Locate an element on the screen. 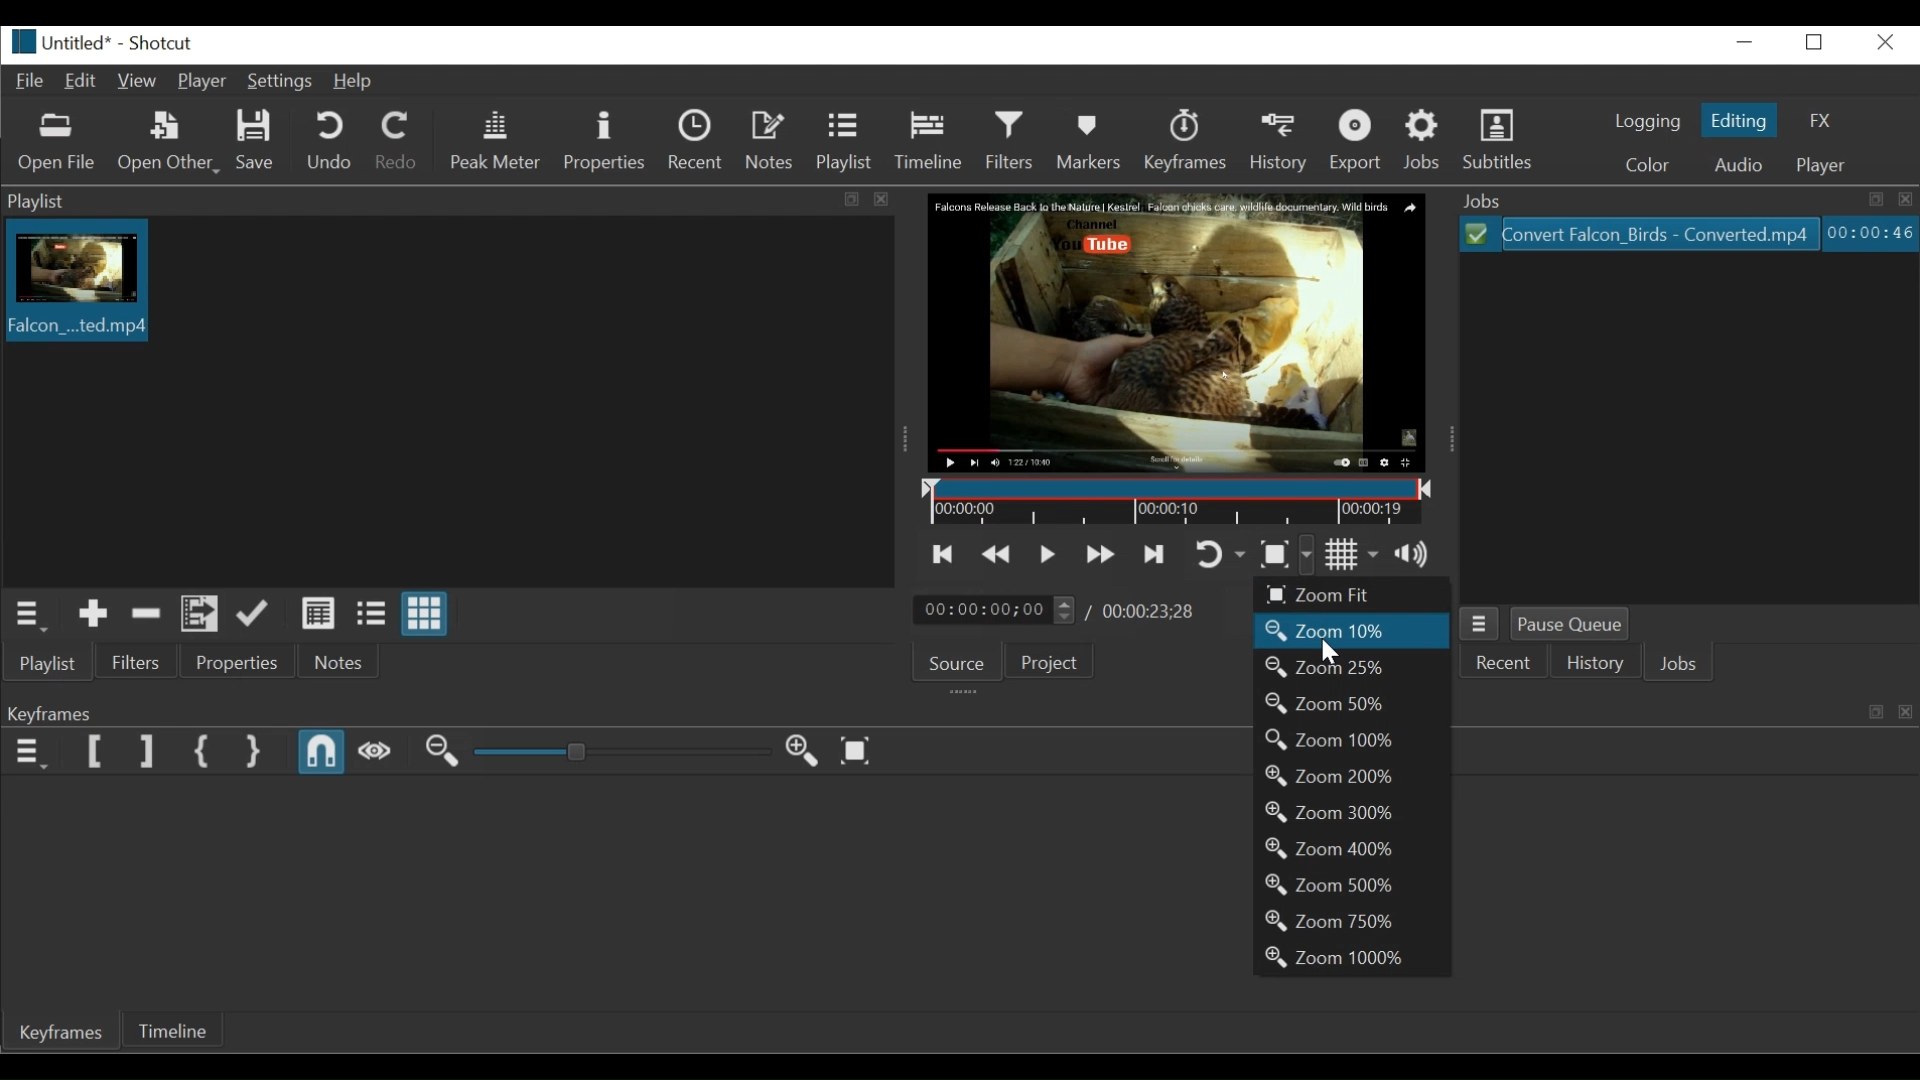 The image size is (1920, 1080). Timeline is located at coordinates (170, 1030).